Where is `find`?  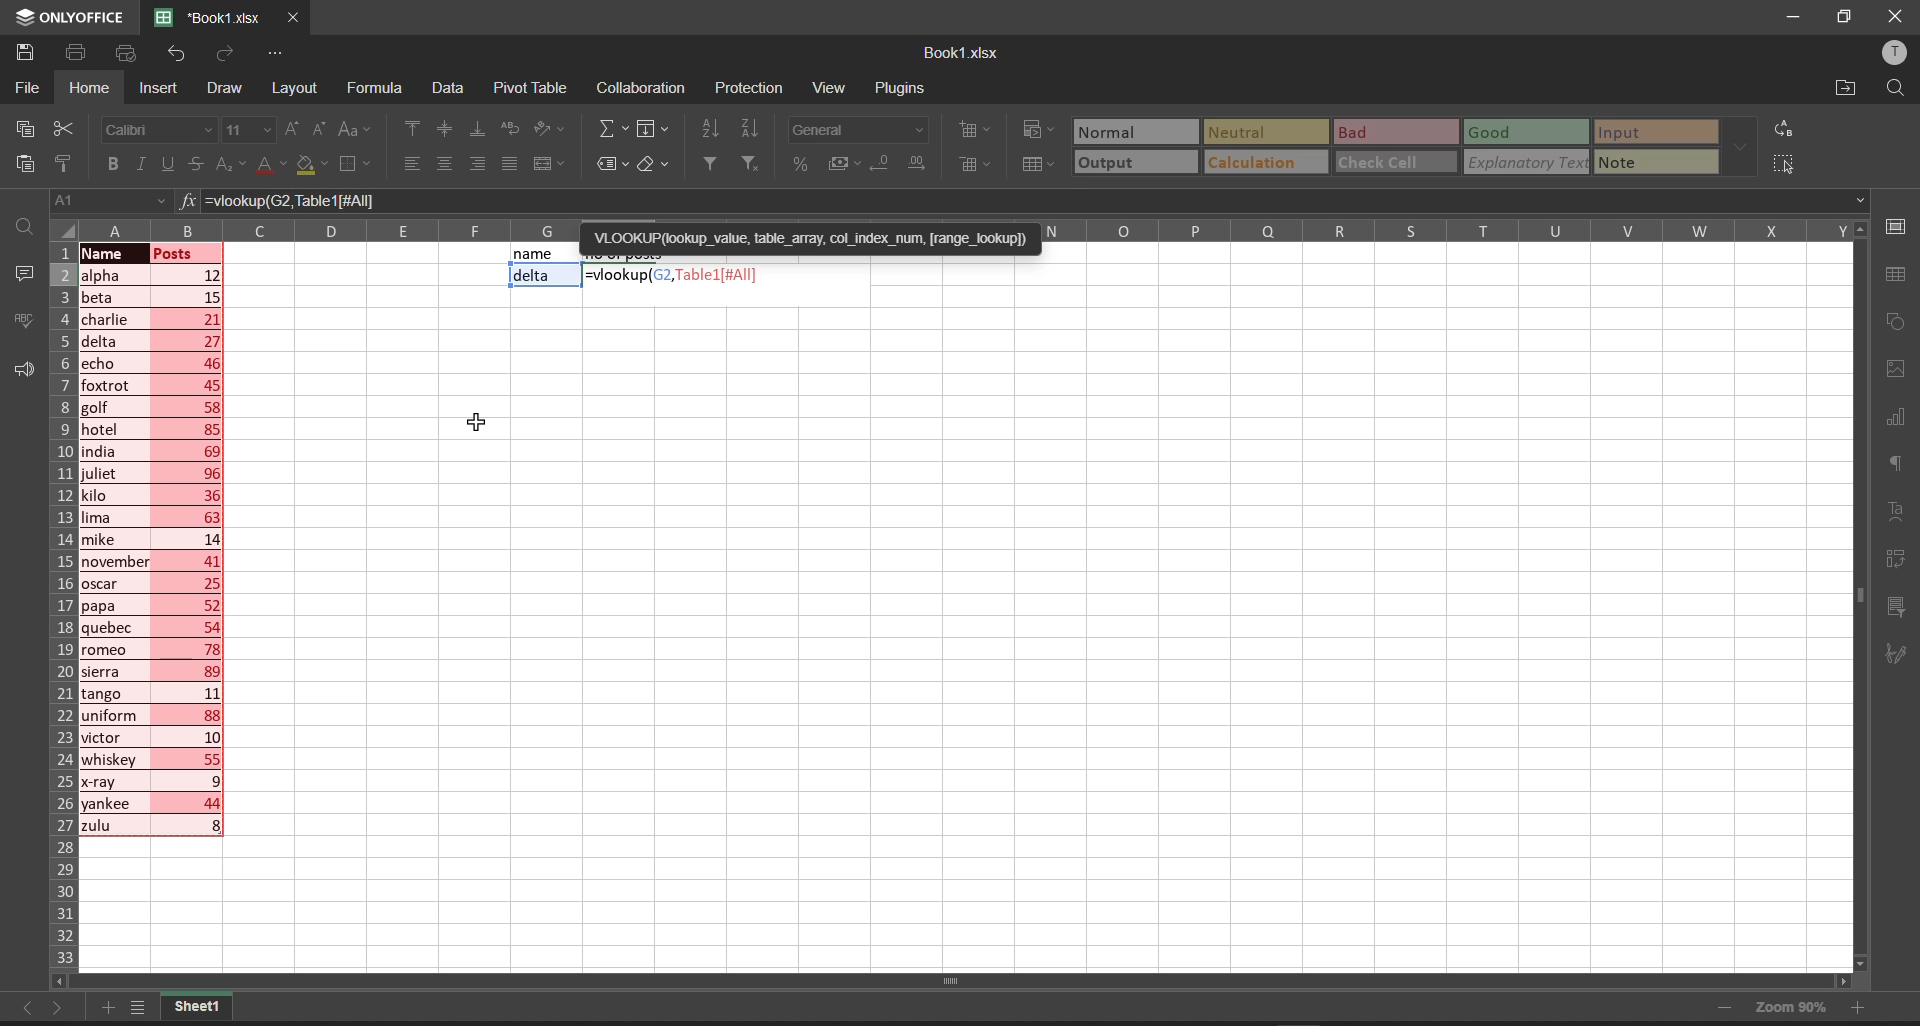 find is located at coordinates (1898, 87).